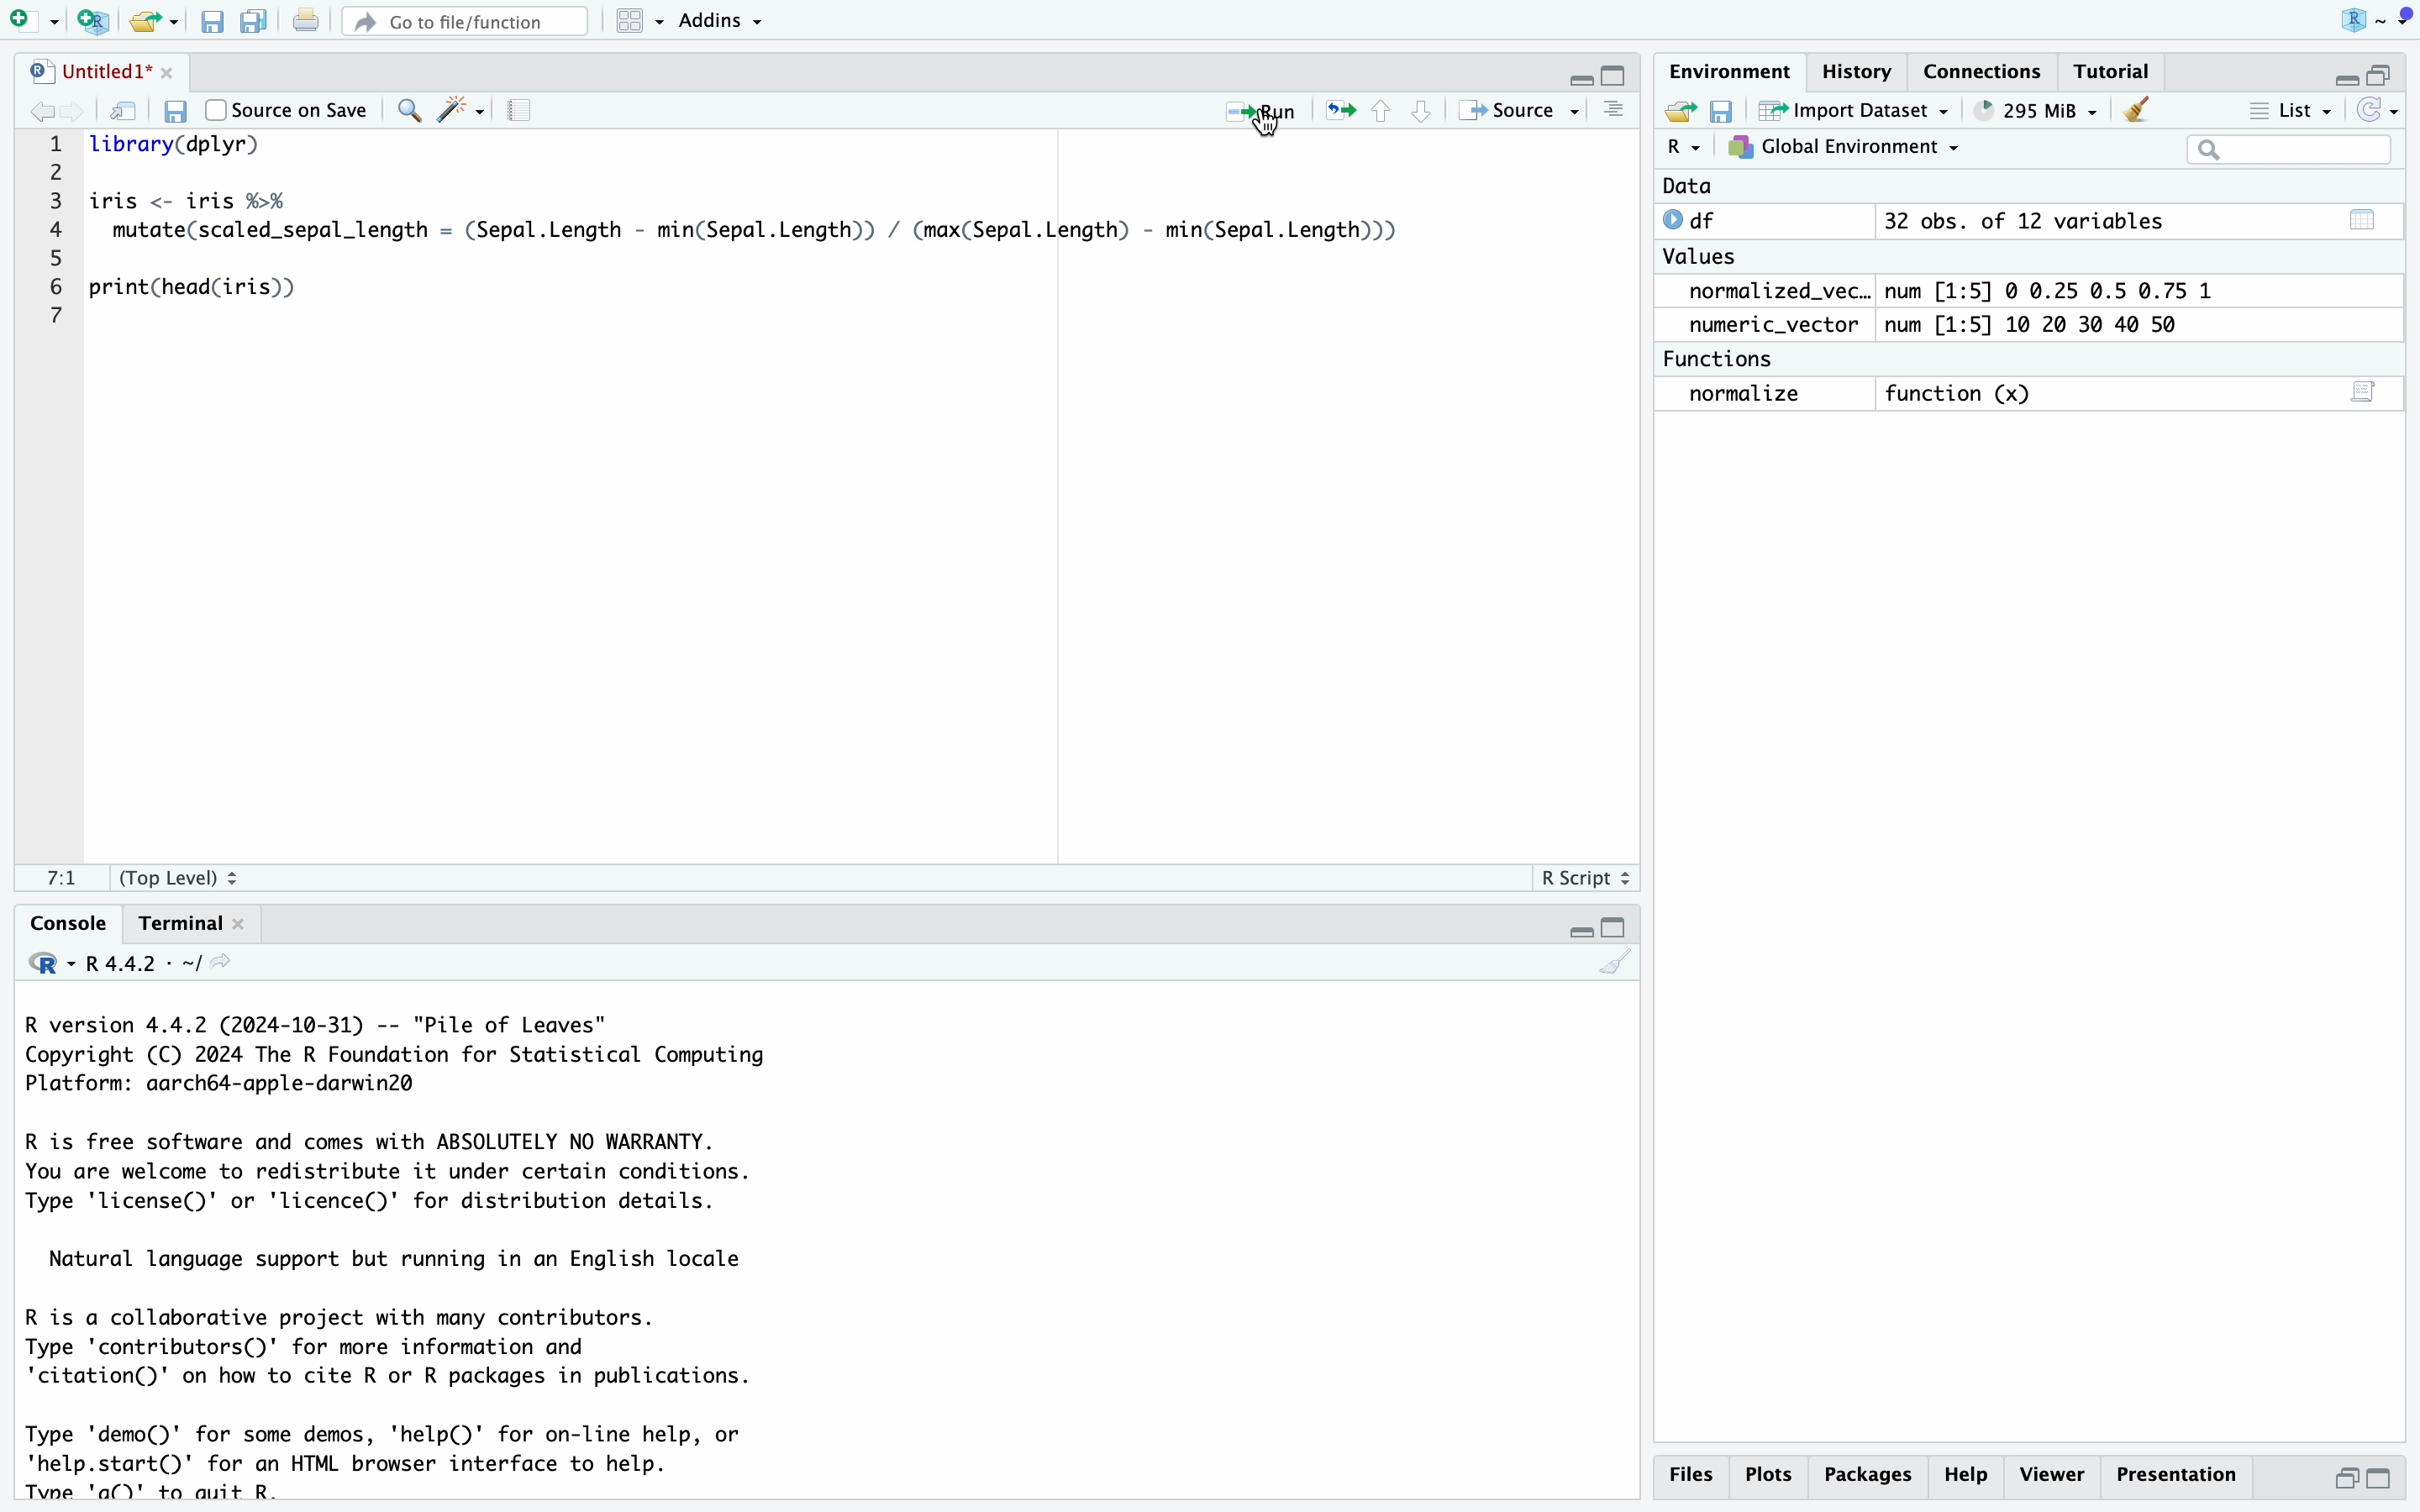  I want to click on Viewer, so click(2054, 1472).